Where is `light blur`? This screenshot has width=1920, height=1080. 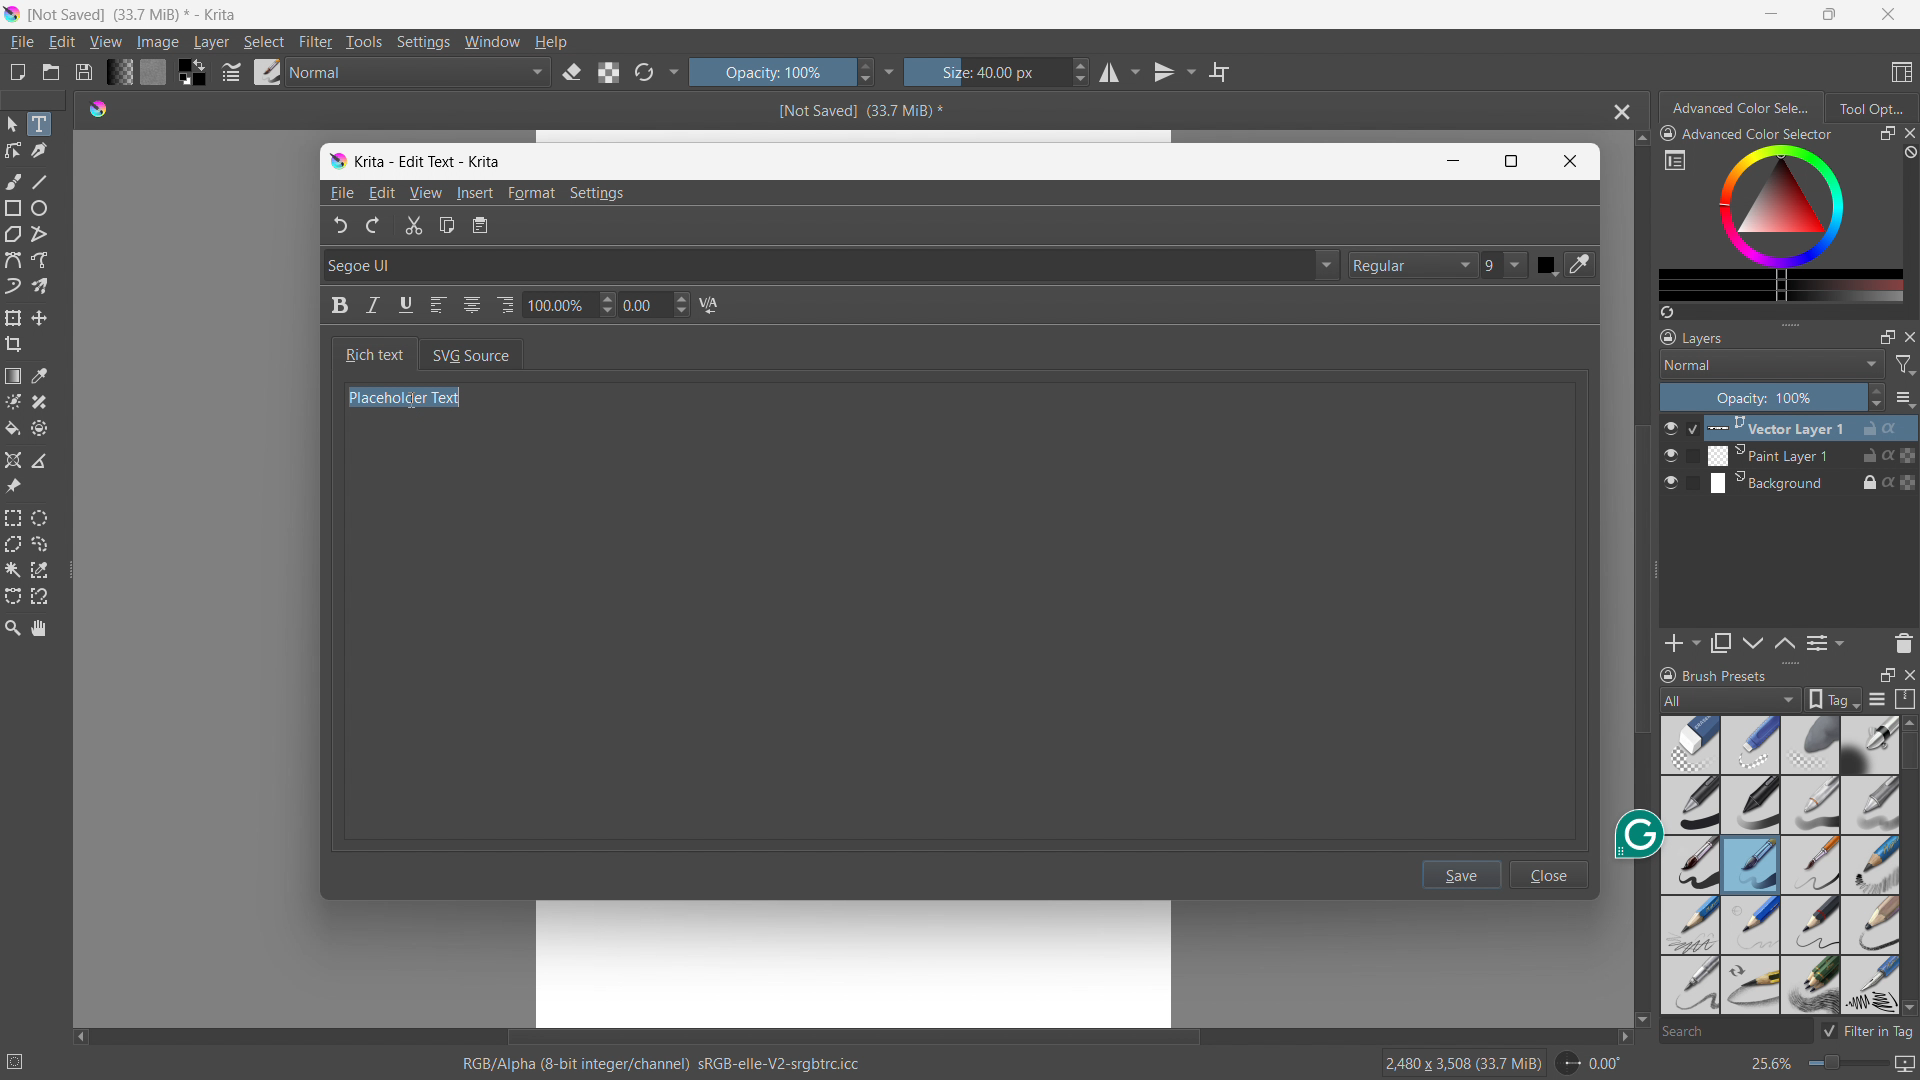 light blur is located at coordinates (1750, 745).